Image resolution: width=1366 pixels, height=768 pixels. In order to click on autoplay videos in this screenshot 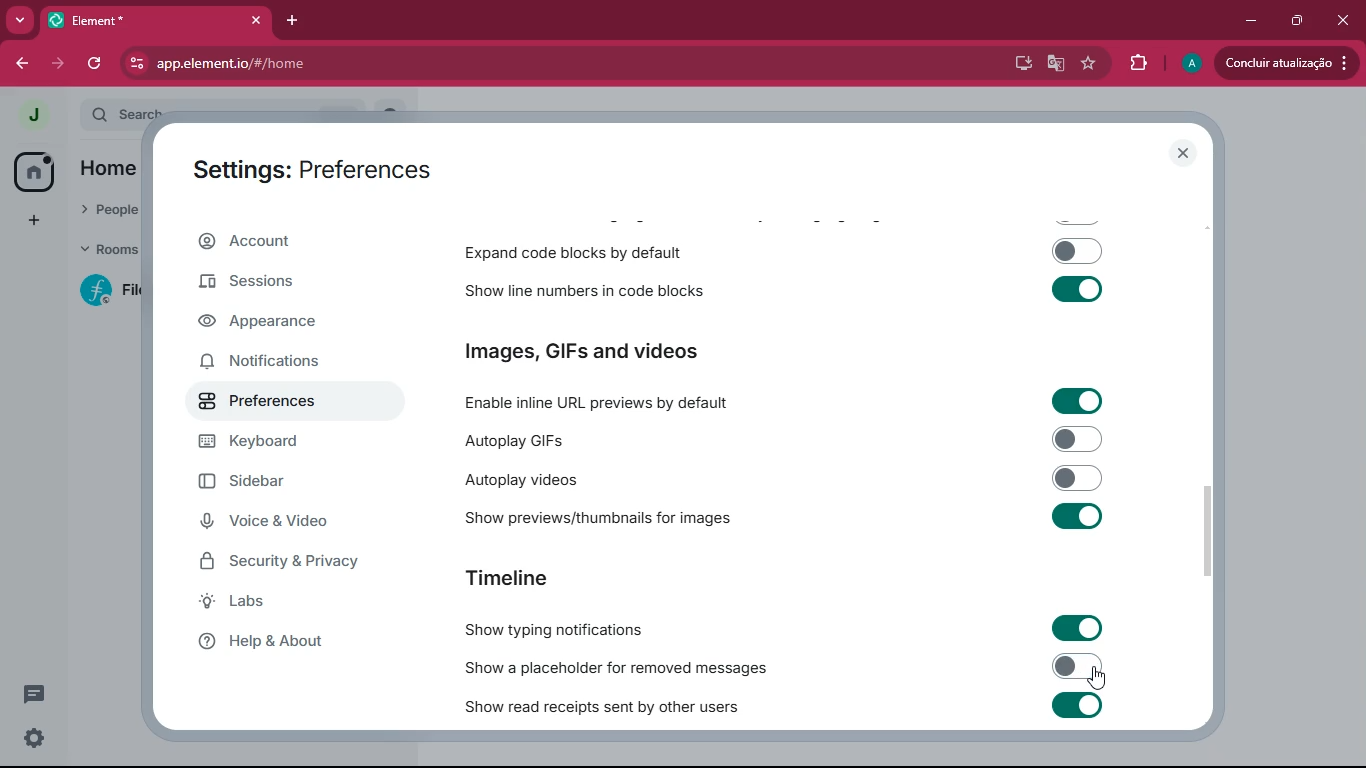, I will do `click(581, 478)`.